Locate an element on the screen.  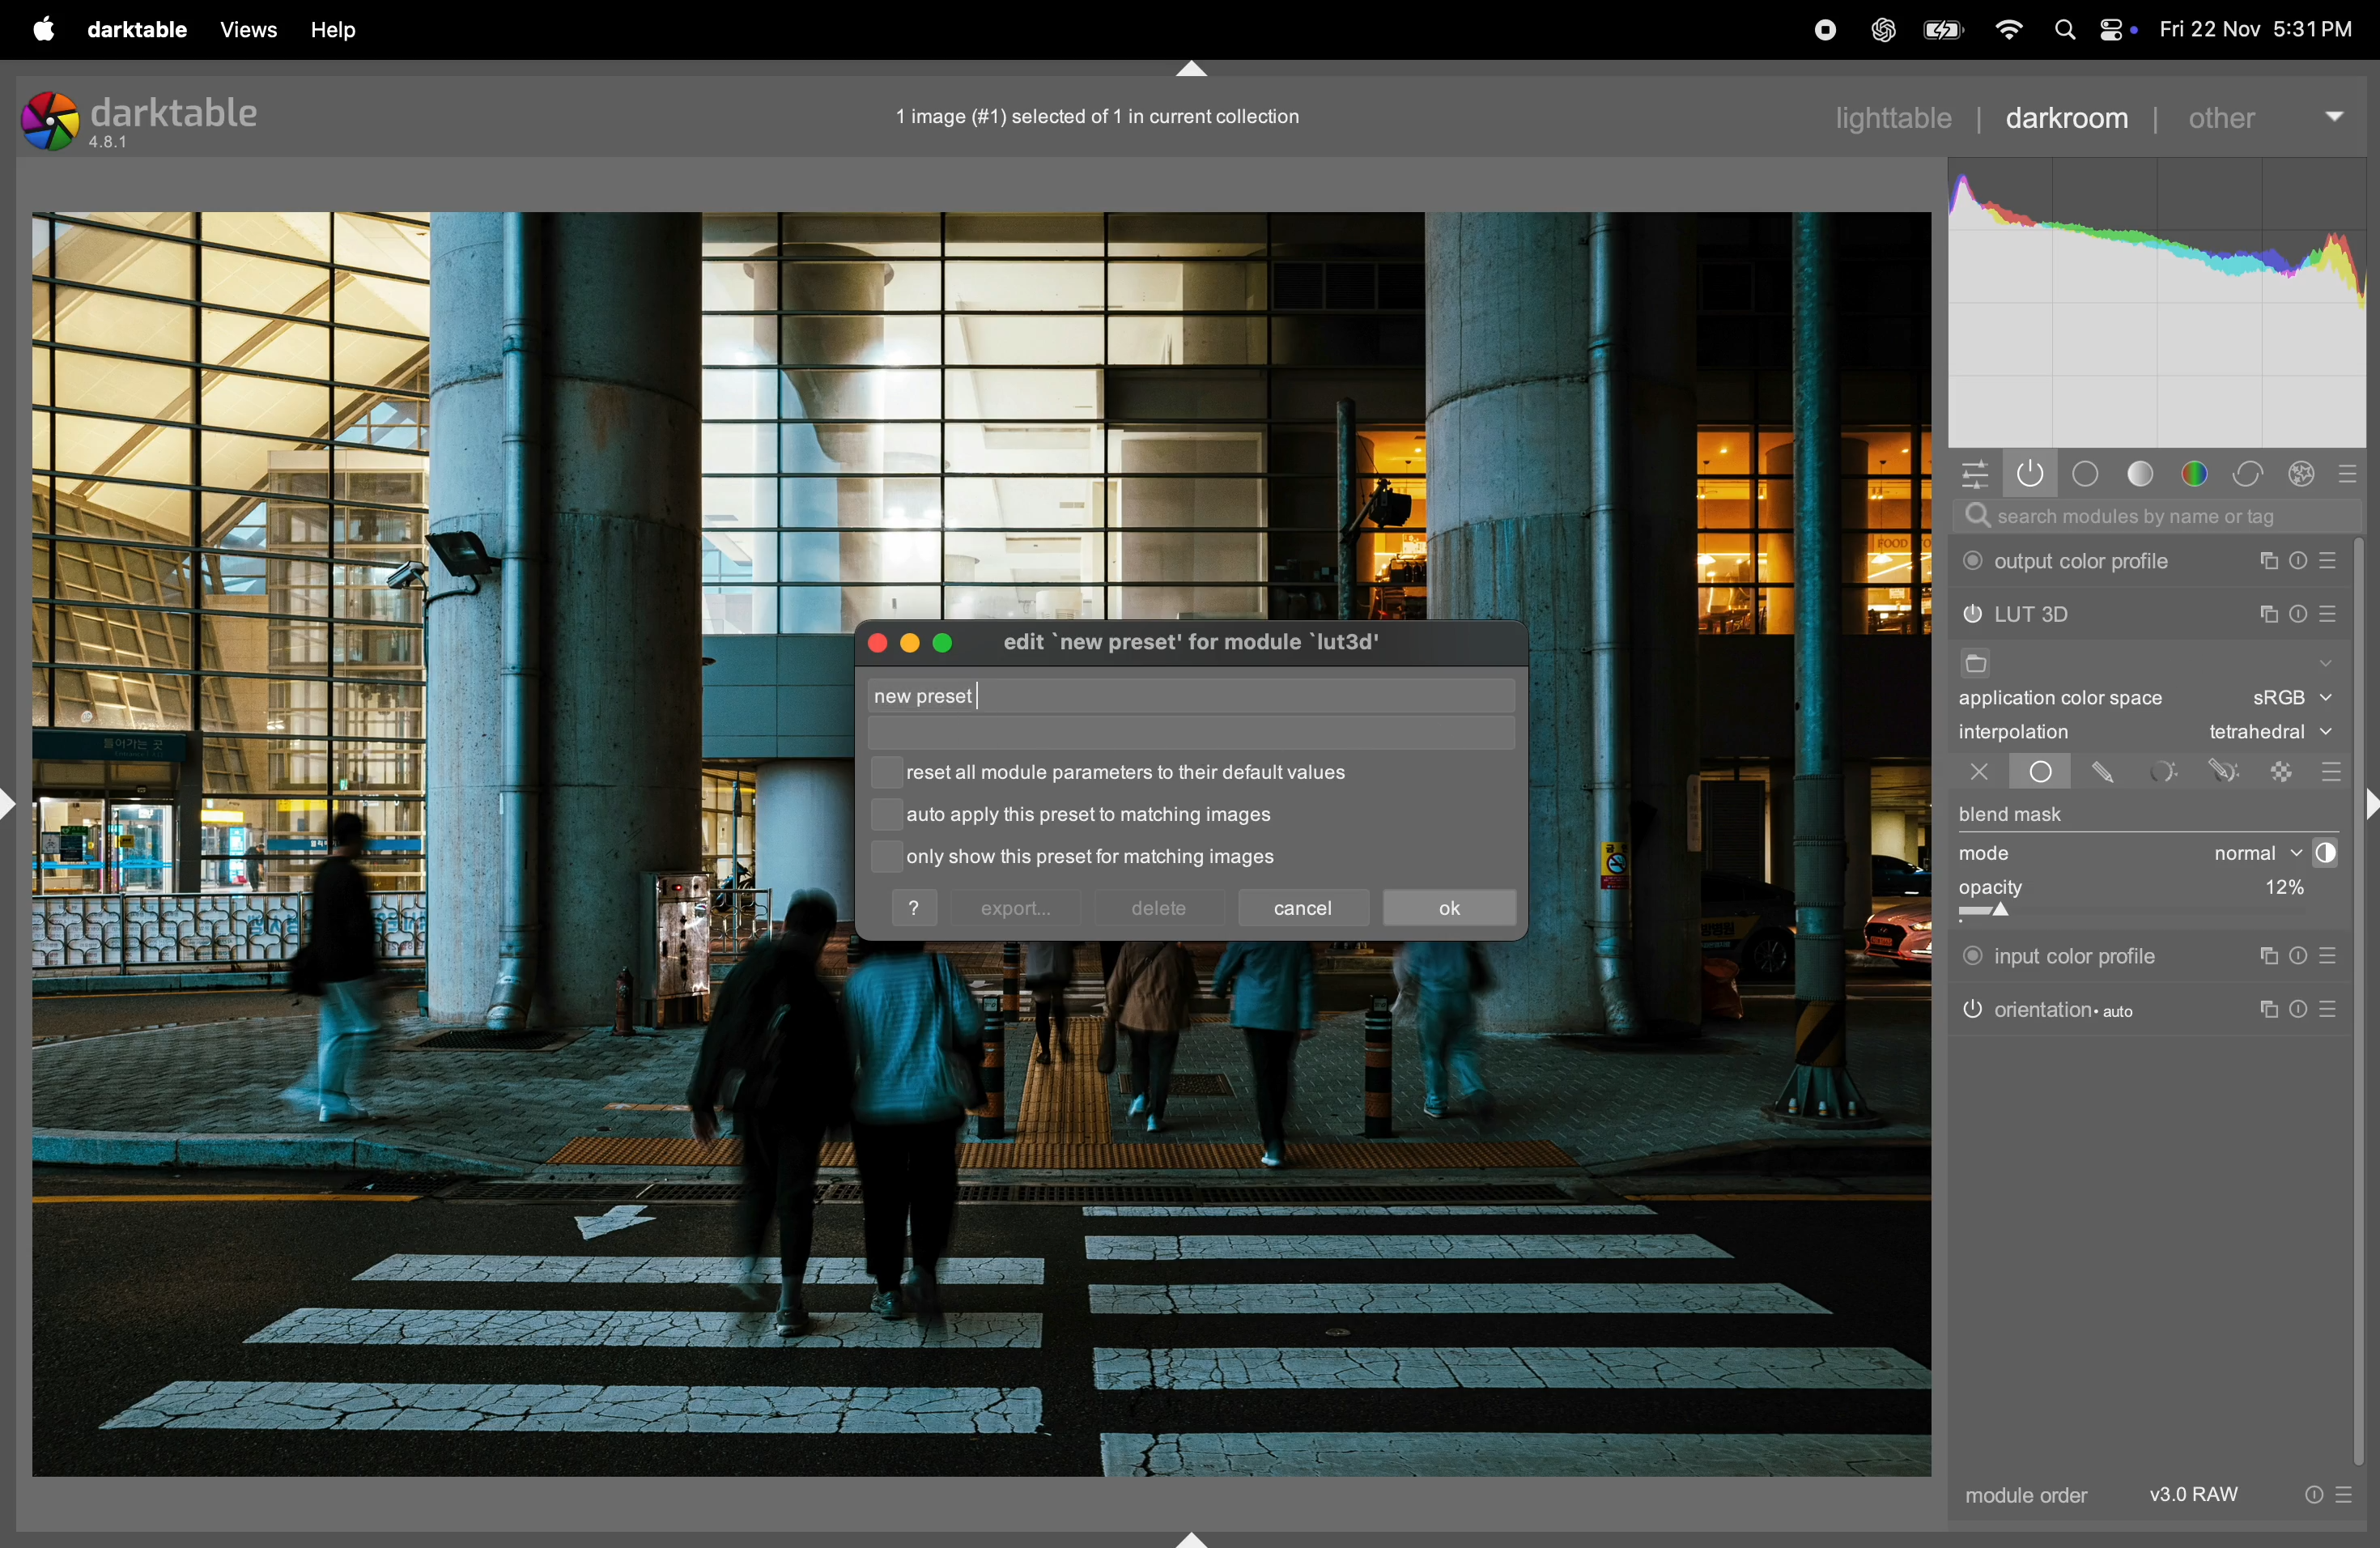
module order is located at coordinates (2021, 1498).